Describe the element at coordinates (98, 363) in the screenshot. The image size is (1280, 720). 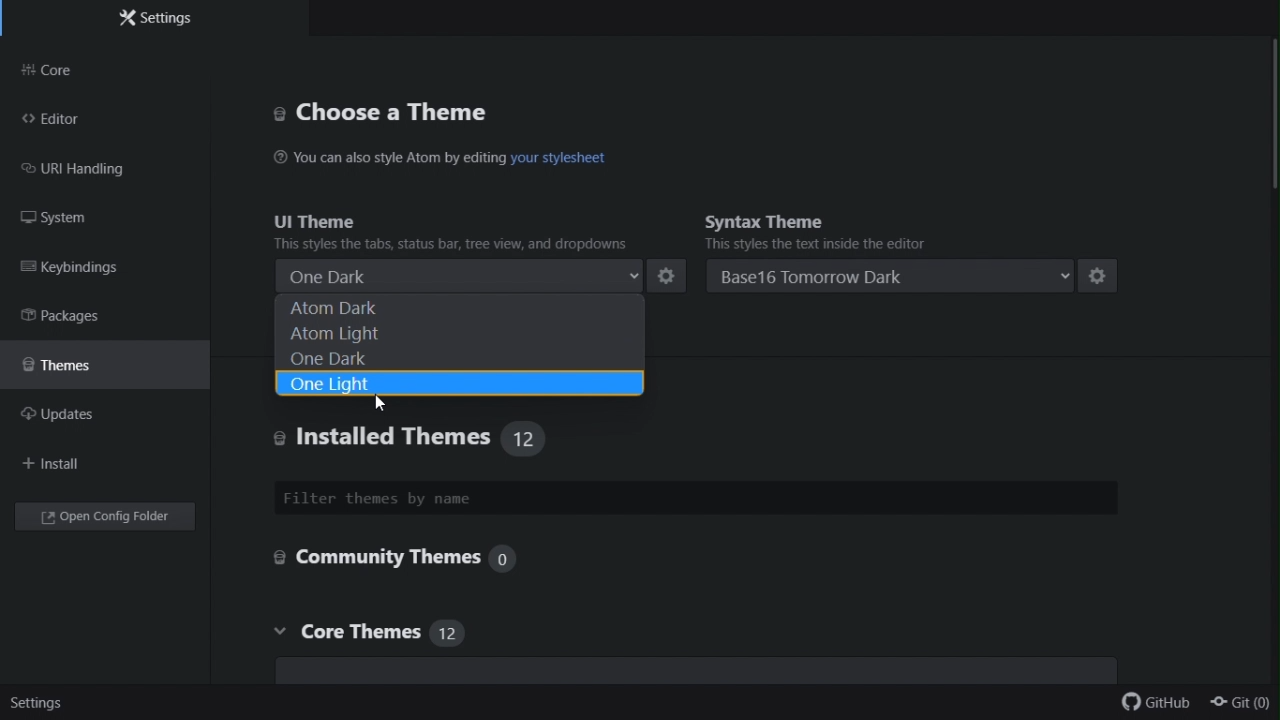
I see `themes` at that location.